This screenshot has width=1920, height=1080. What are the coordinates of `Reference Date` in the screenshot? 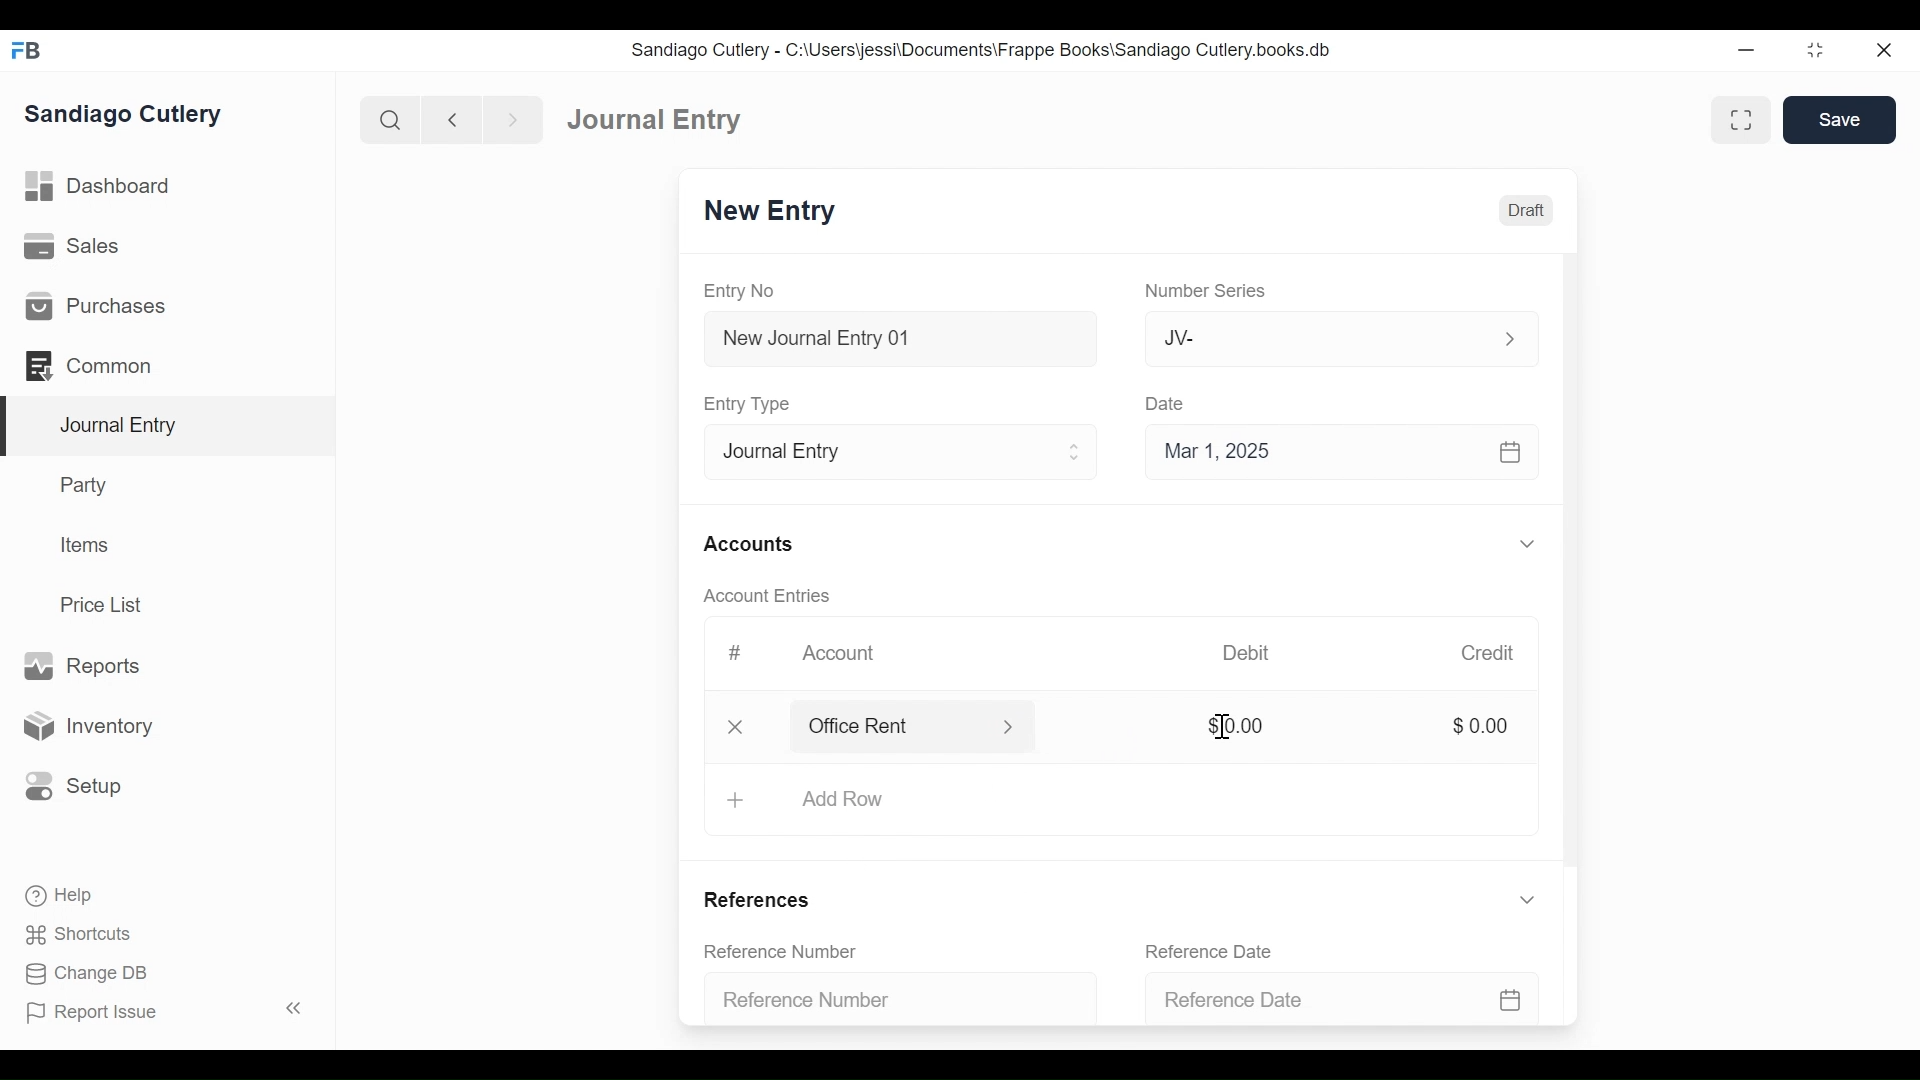 It's located at (1359, 999).